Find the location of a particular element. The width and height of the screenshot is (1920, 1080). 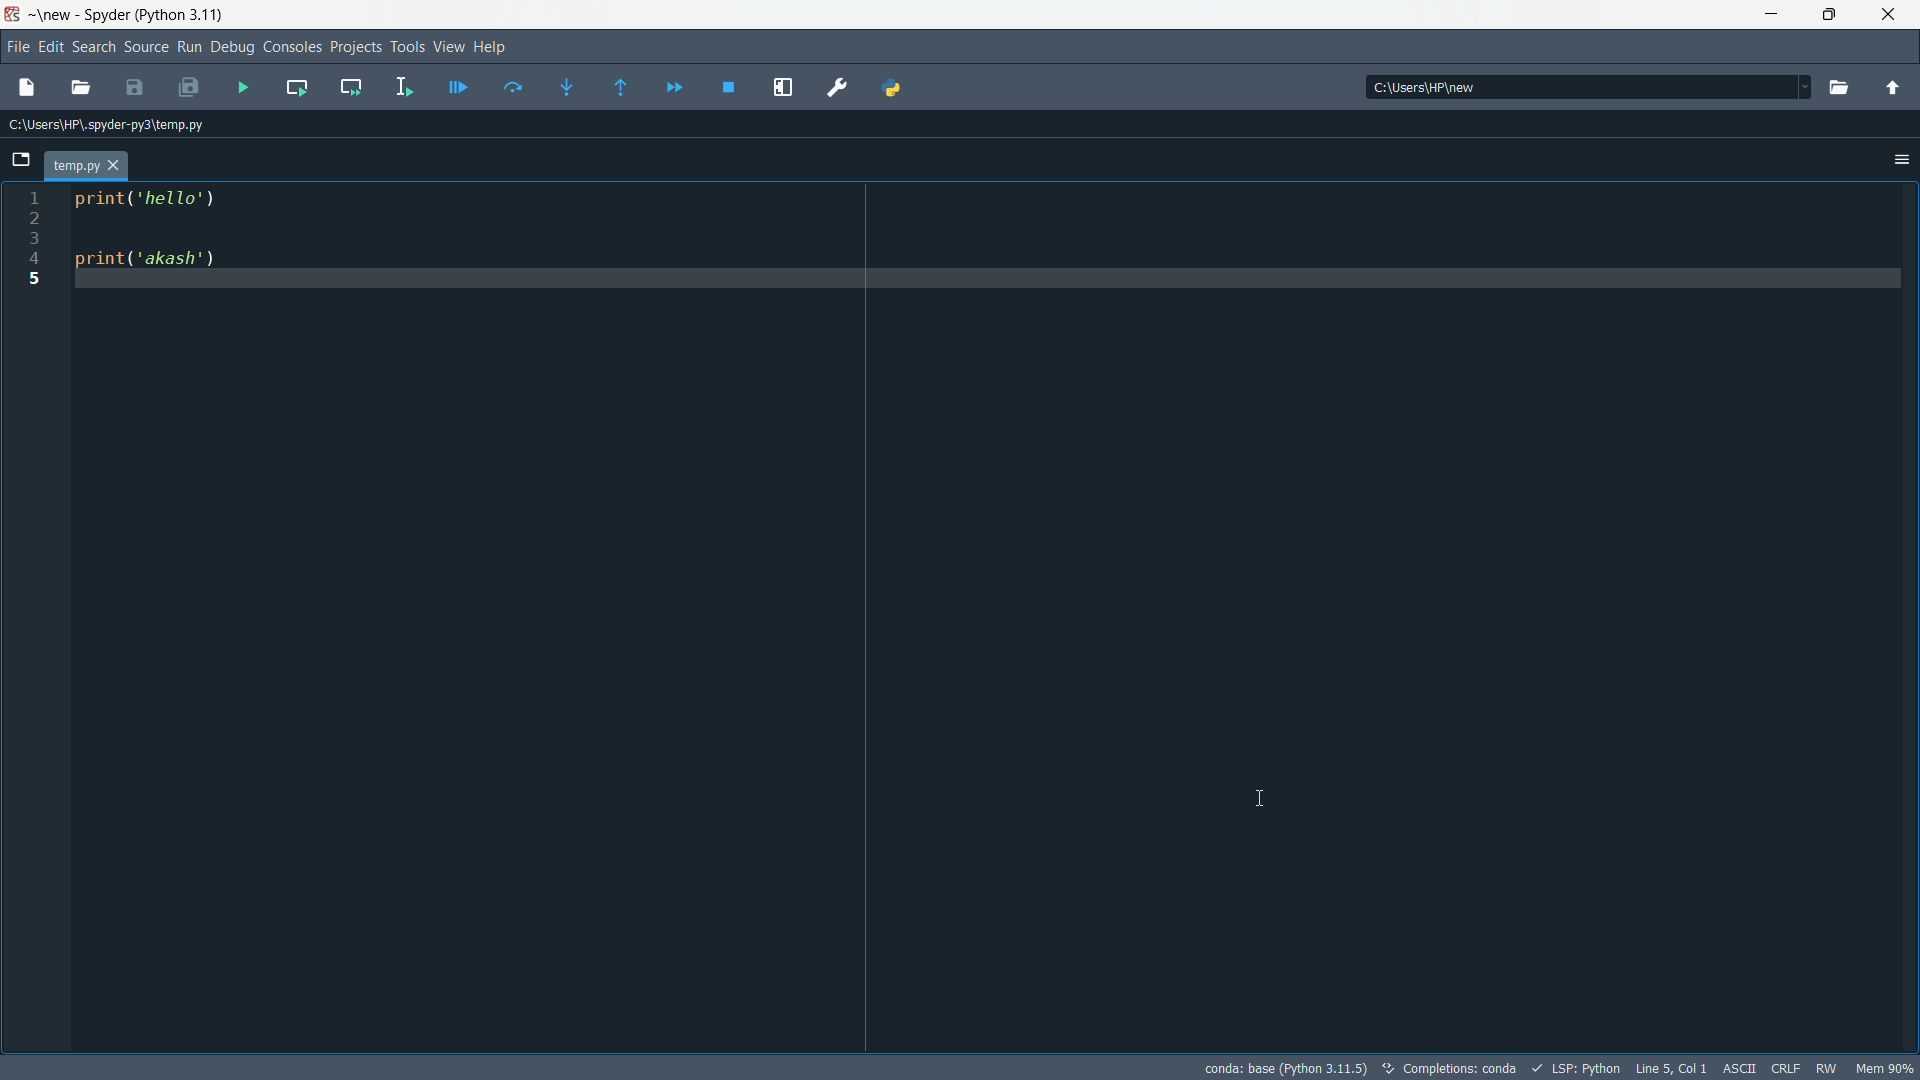

LSP:Python is located at coordinates (1585, 1069).